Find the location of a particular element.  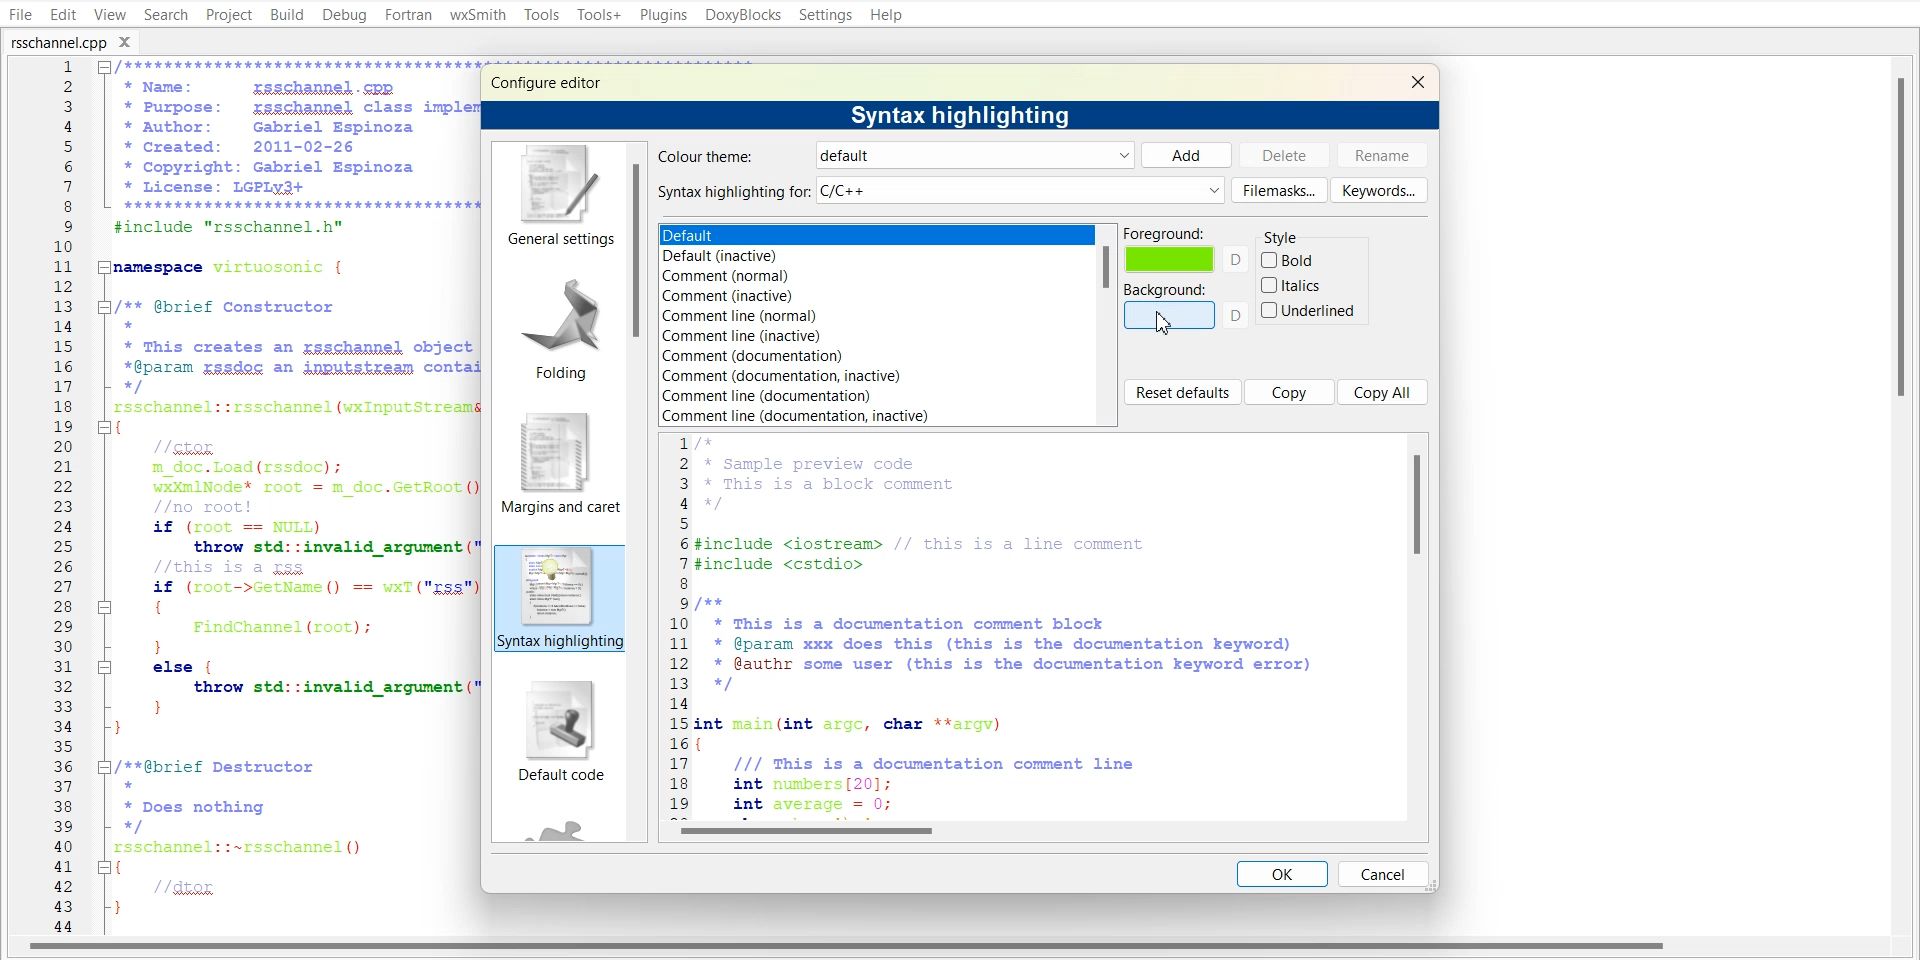

Line numbers is located at coordinates (677, 623).